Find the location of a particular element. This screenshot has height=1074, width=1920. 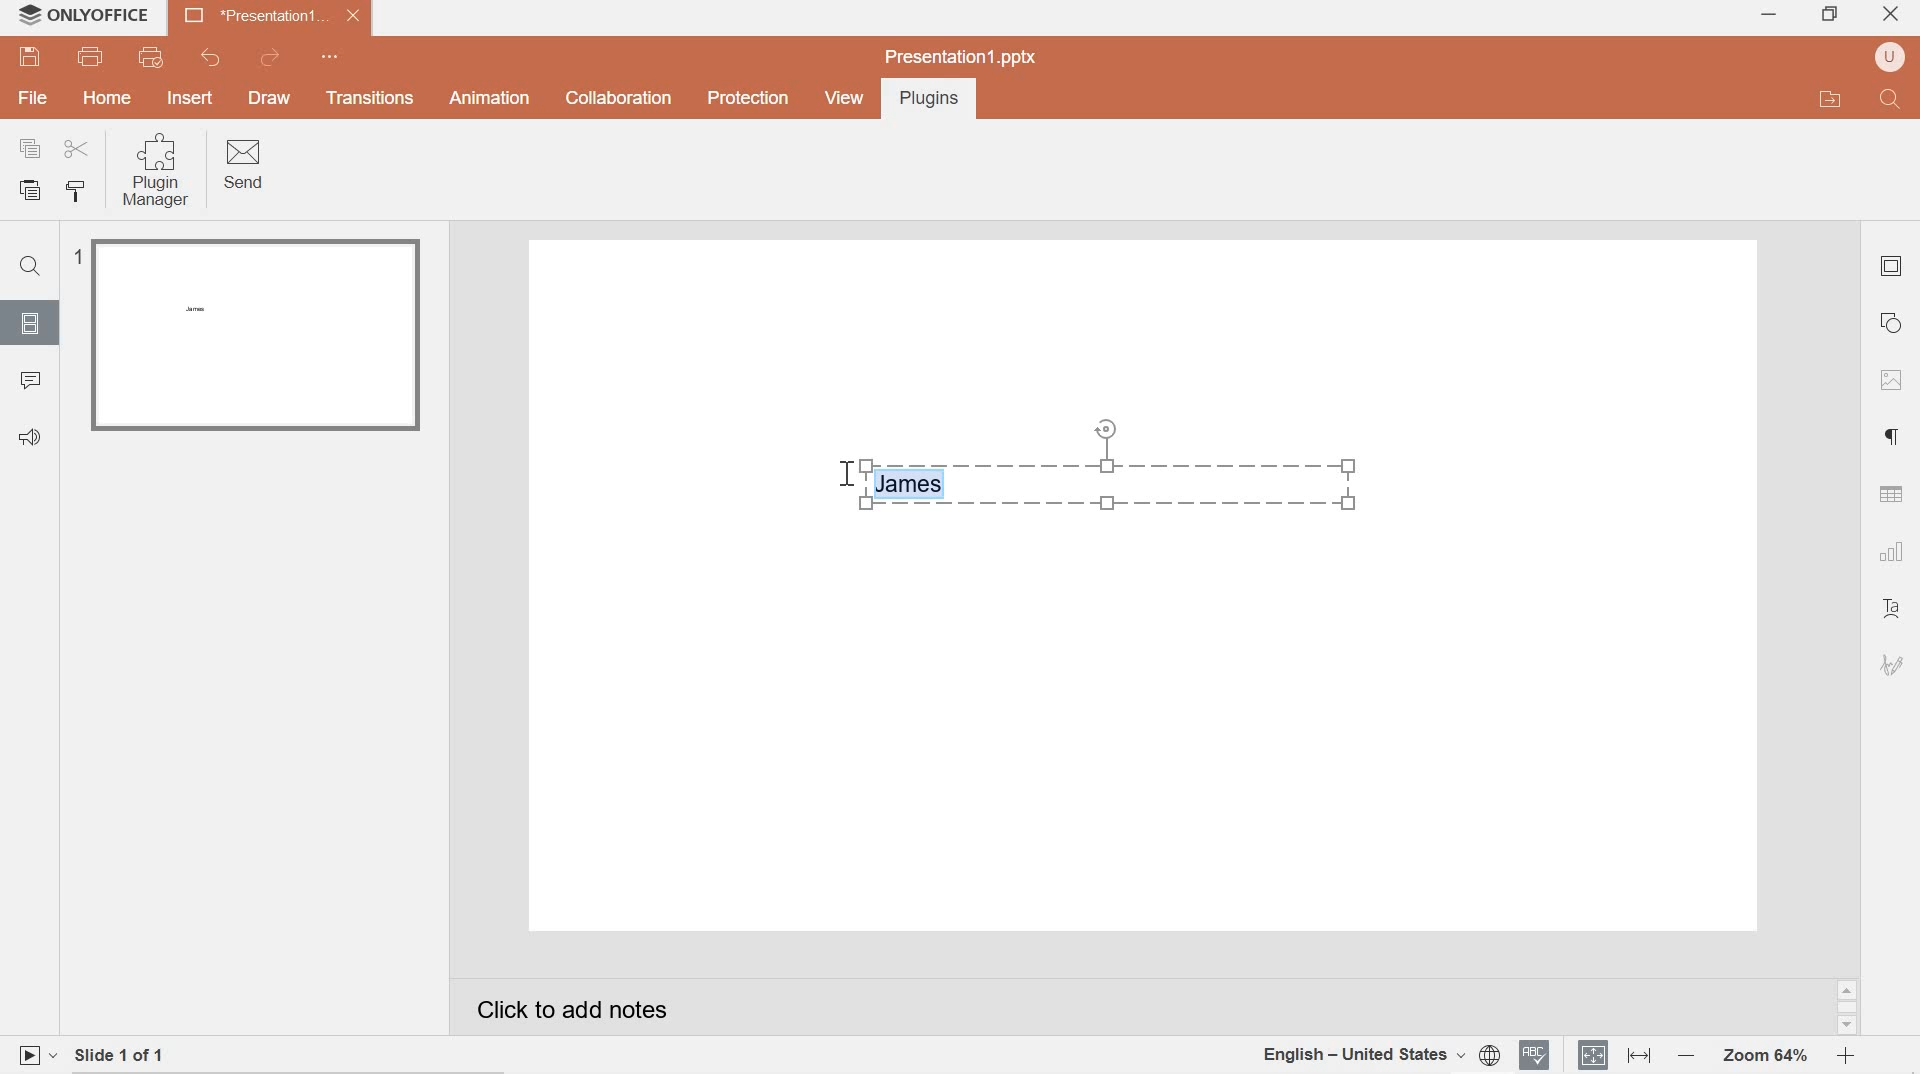

close is located at coordinates (1894, 11).